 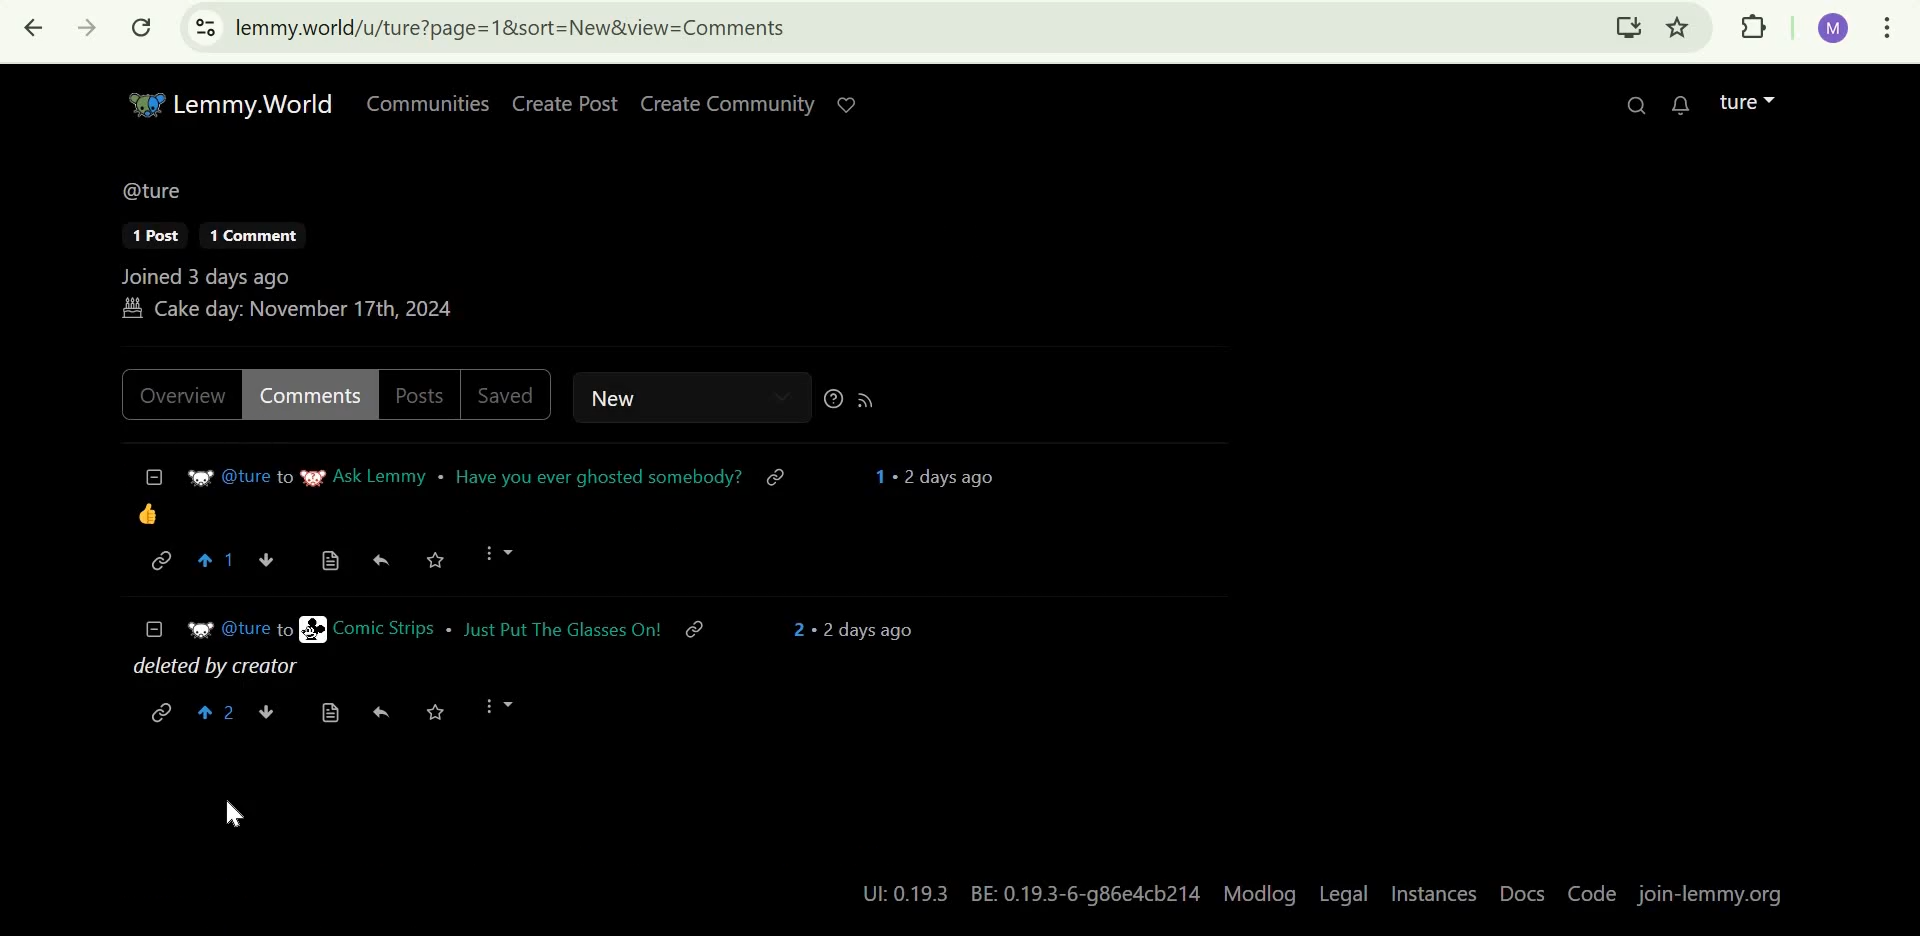 I want to click on reply, so click(x=380, y=711).